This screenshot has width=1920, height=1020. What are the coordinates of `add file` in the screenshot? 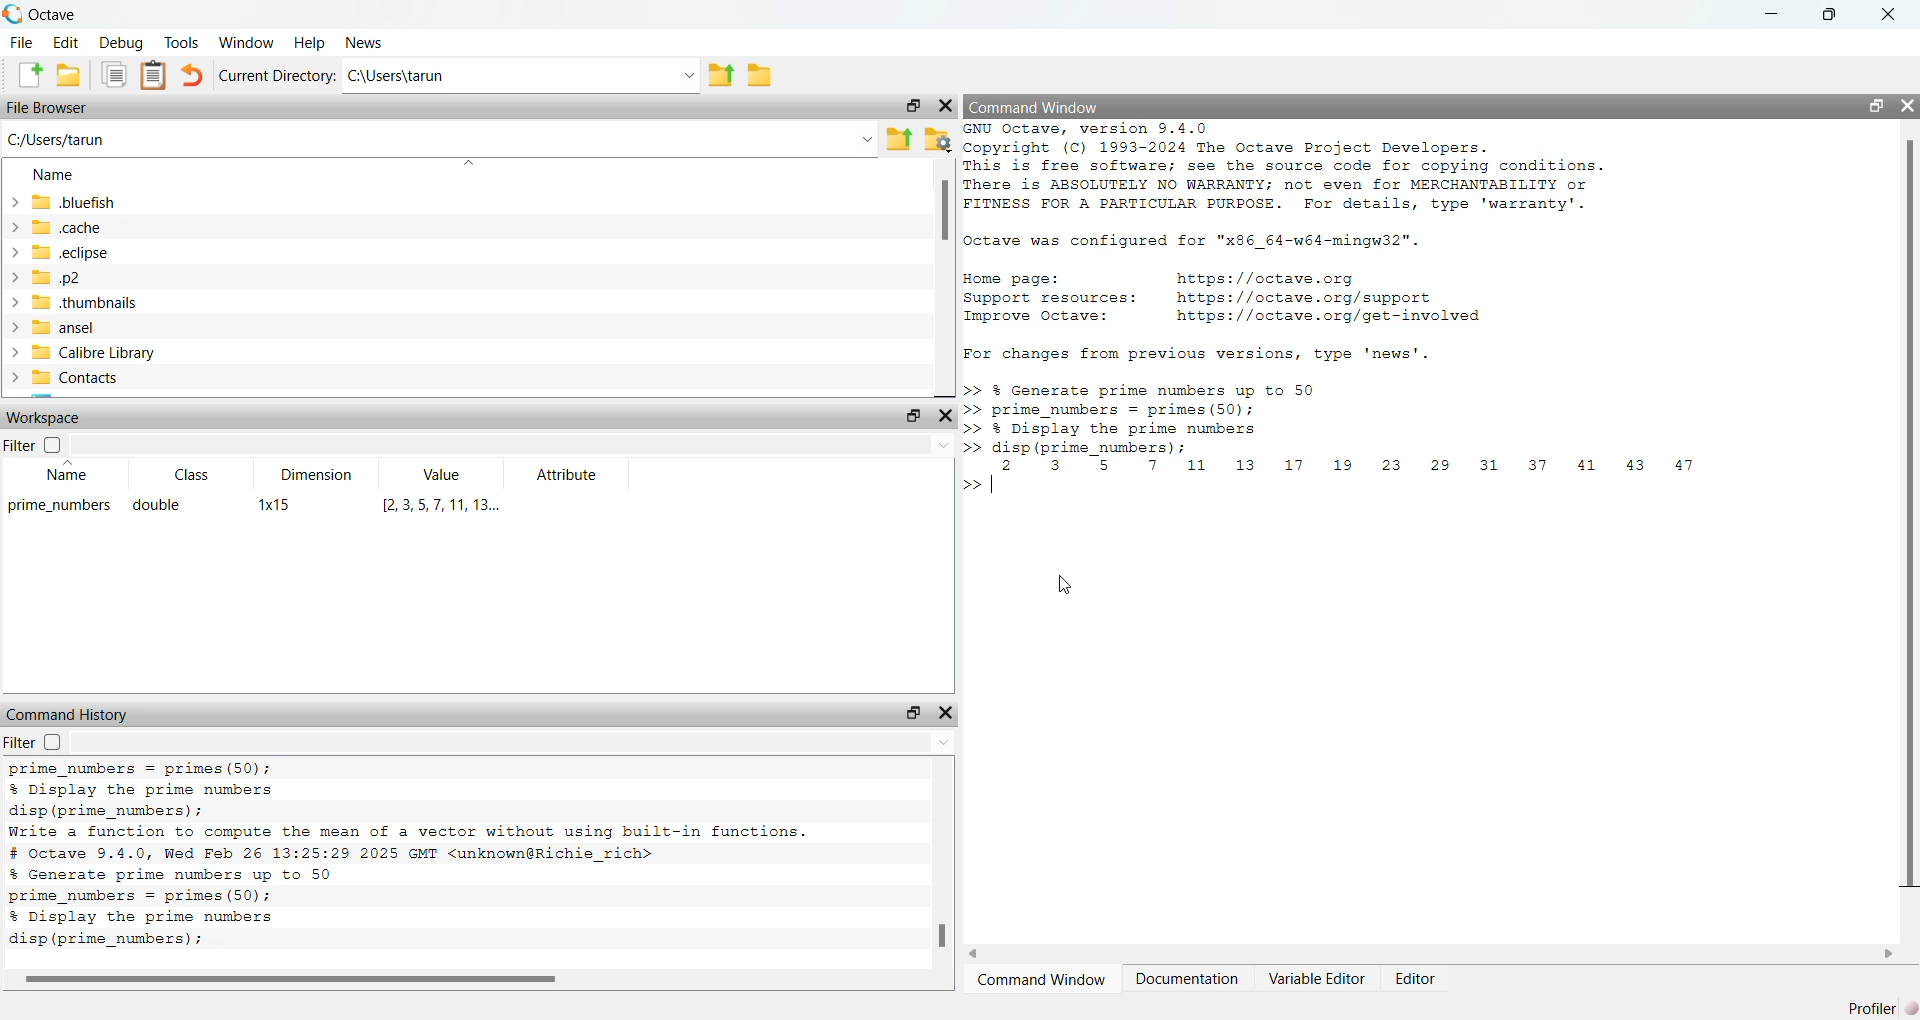 It's located at (29, 76).